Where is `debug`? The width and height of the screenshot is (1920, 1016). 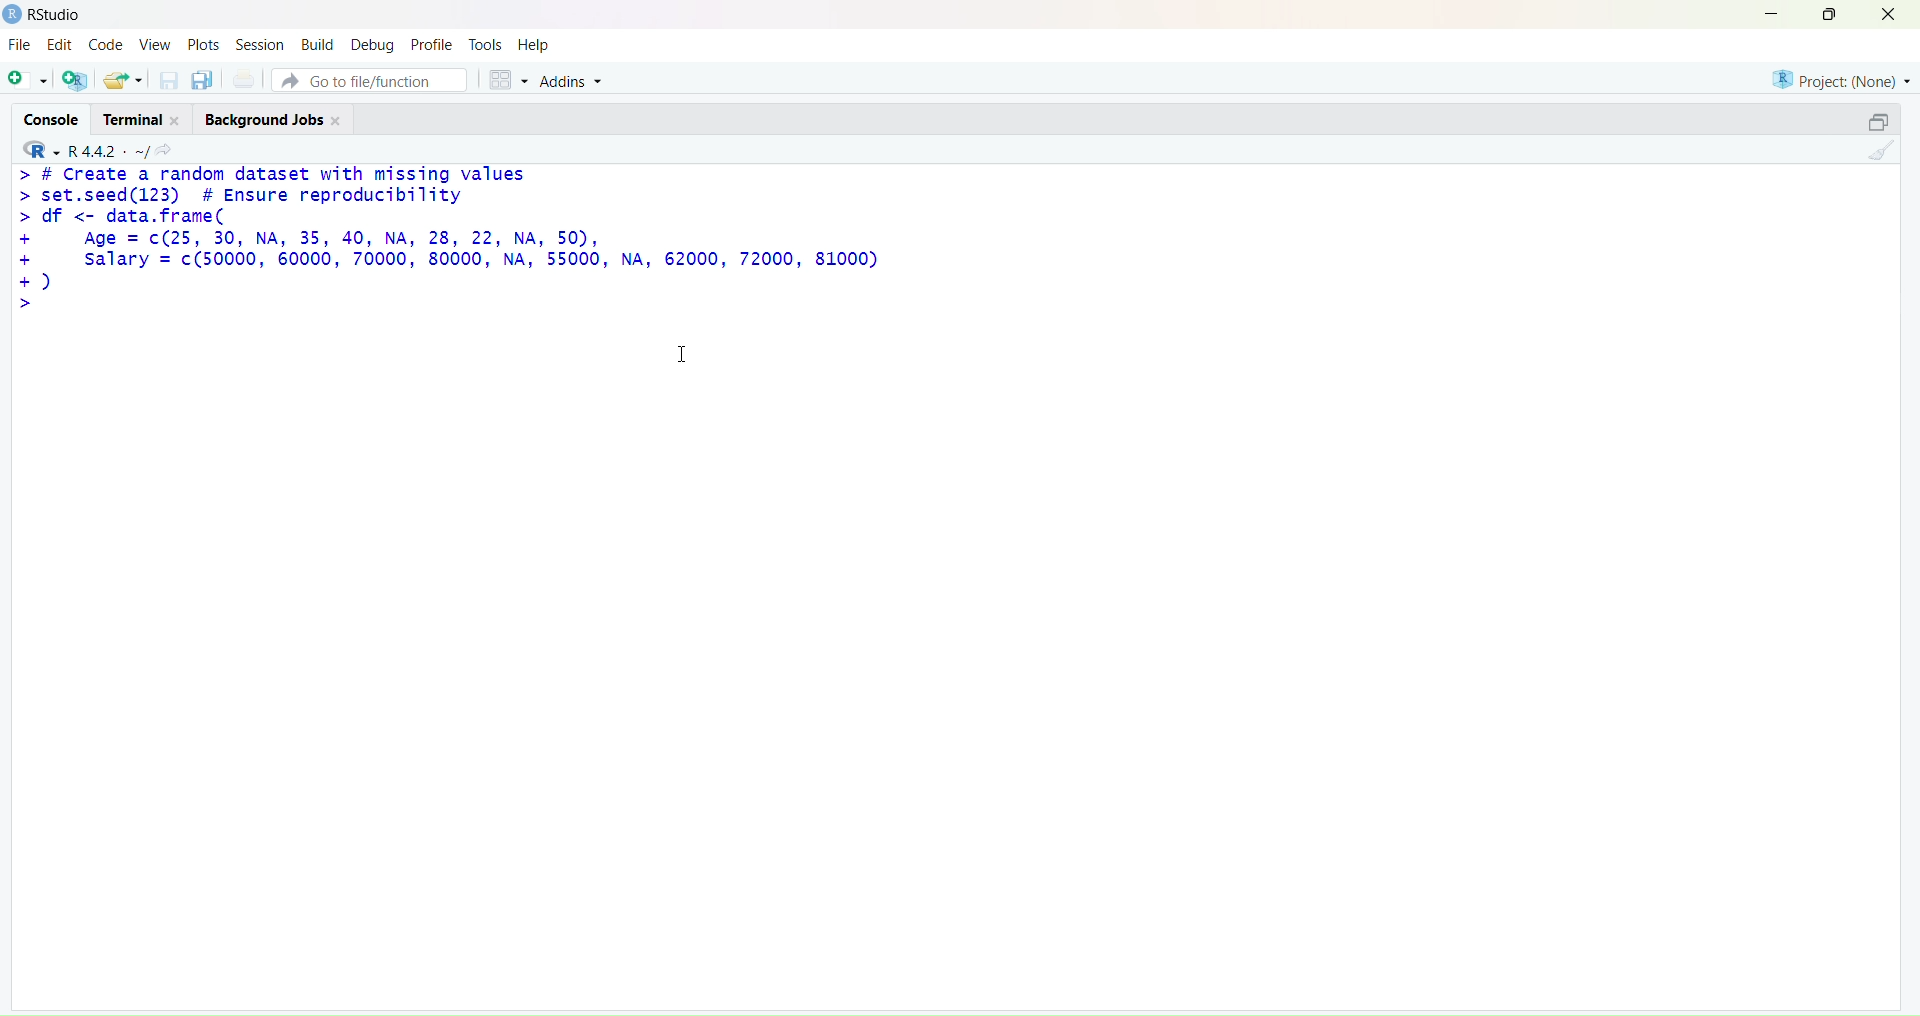 debug is located at coordinates (370, 46).